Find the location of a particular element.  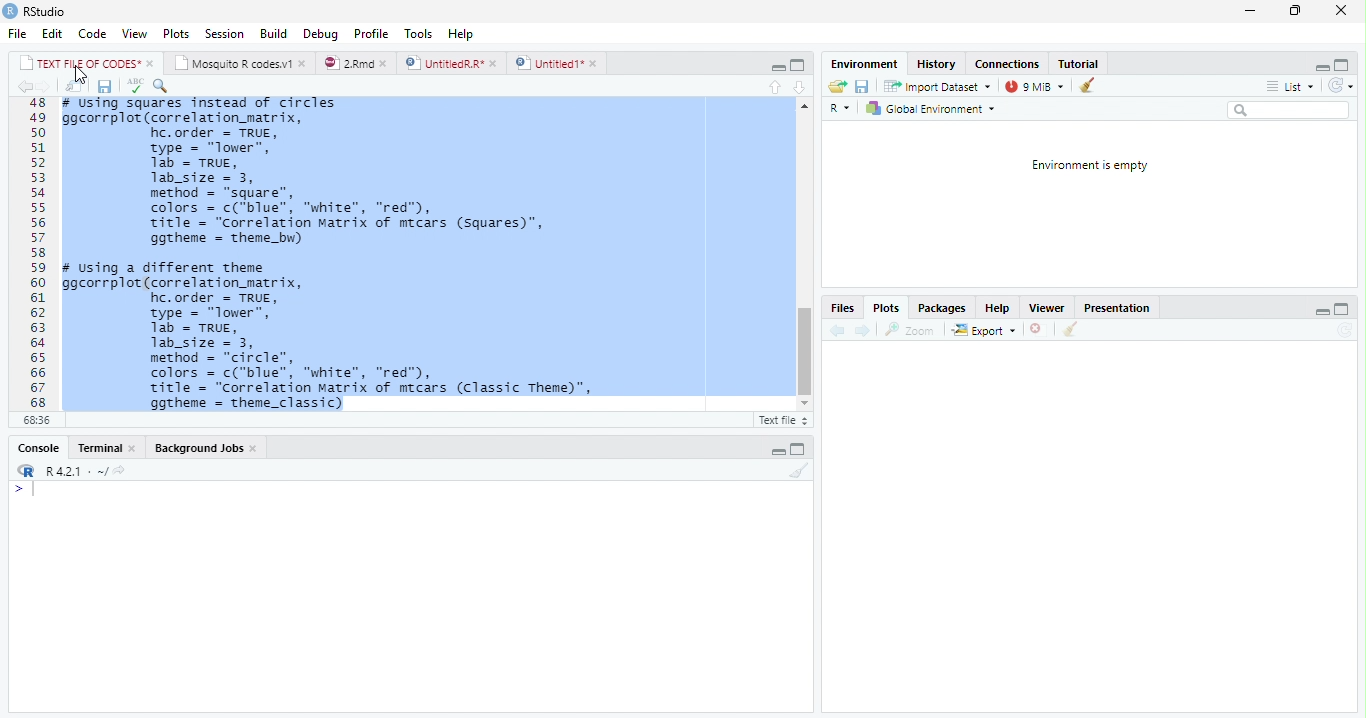

hide r script is located at coordinates (1322, 311).